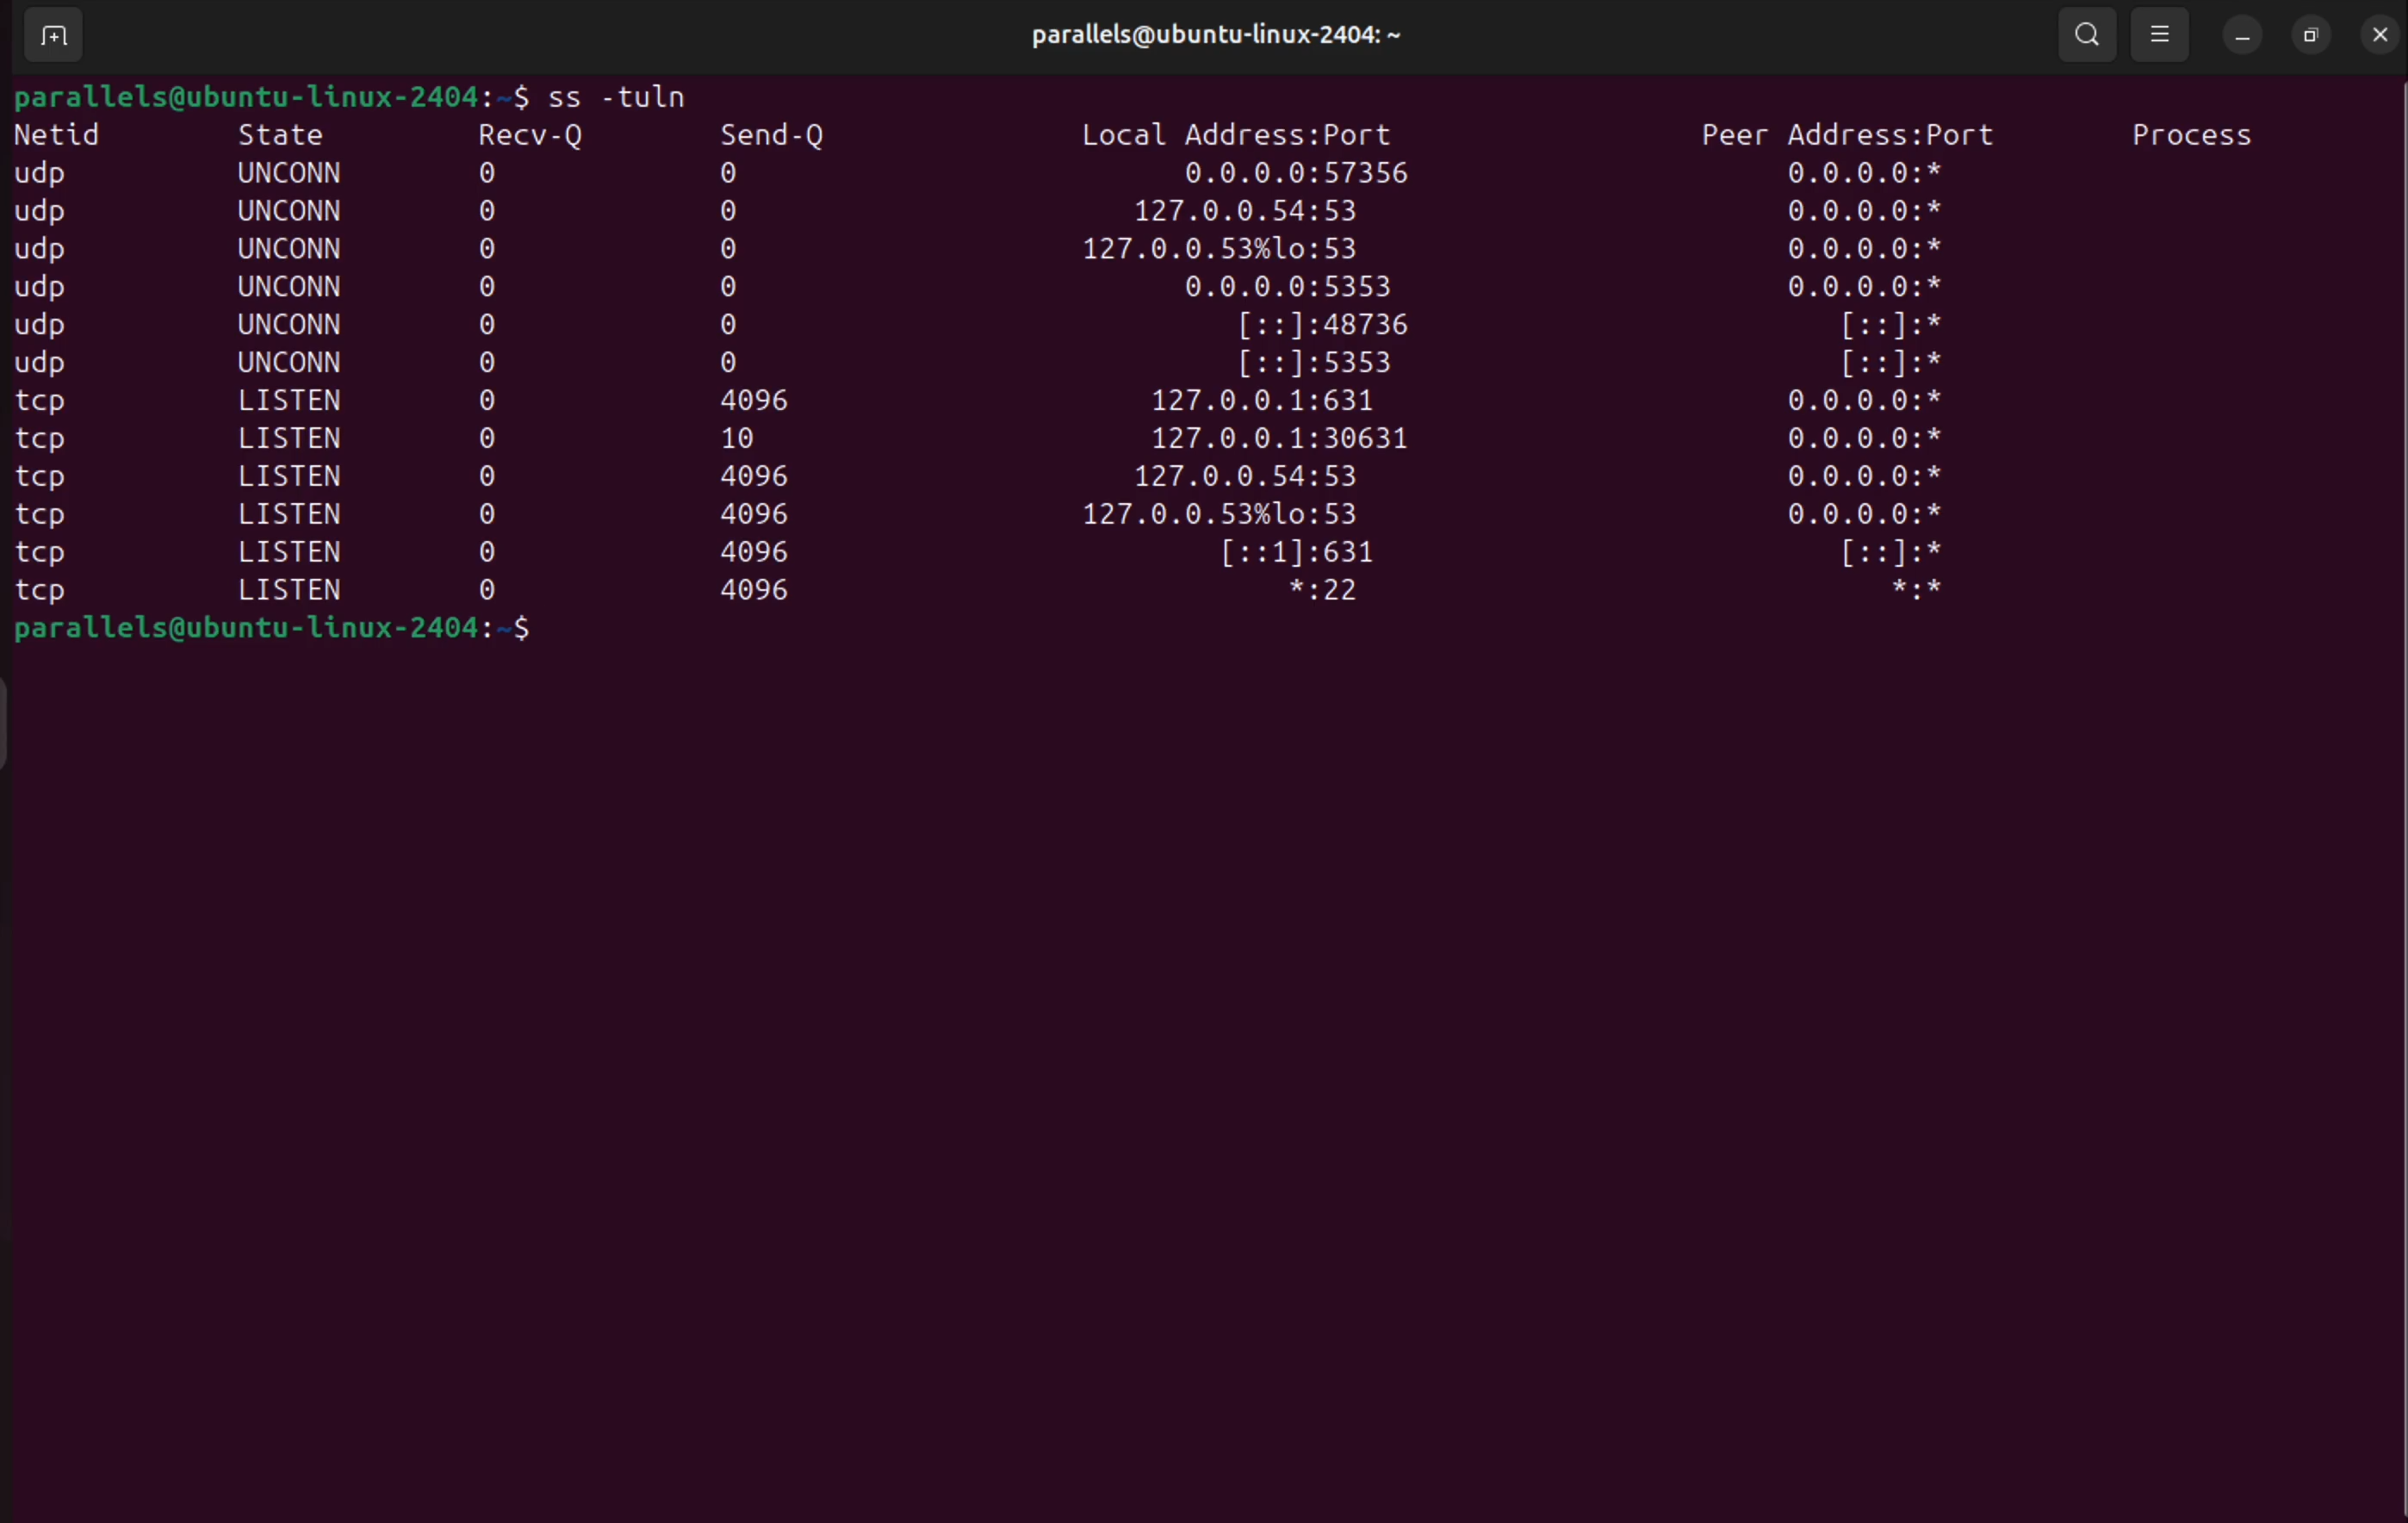 The image size is (2408, 1523). Describe the element at coordinates (744, 172) in the screenshot. I see `0` at that location.